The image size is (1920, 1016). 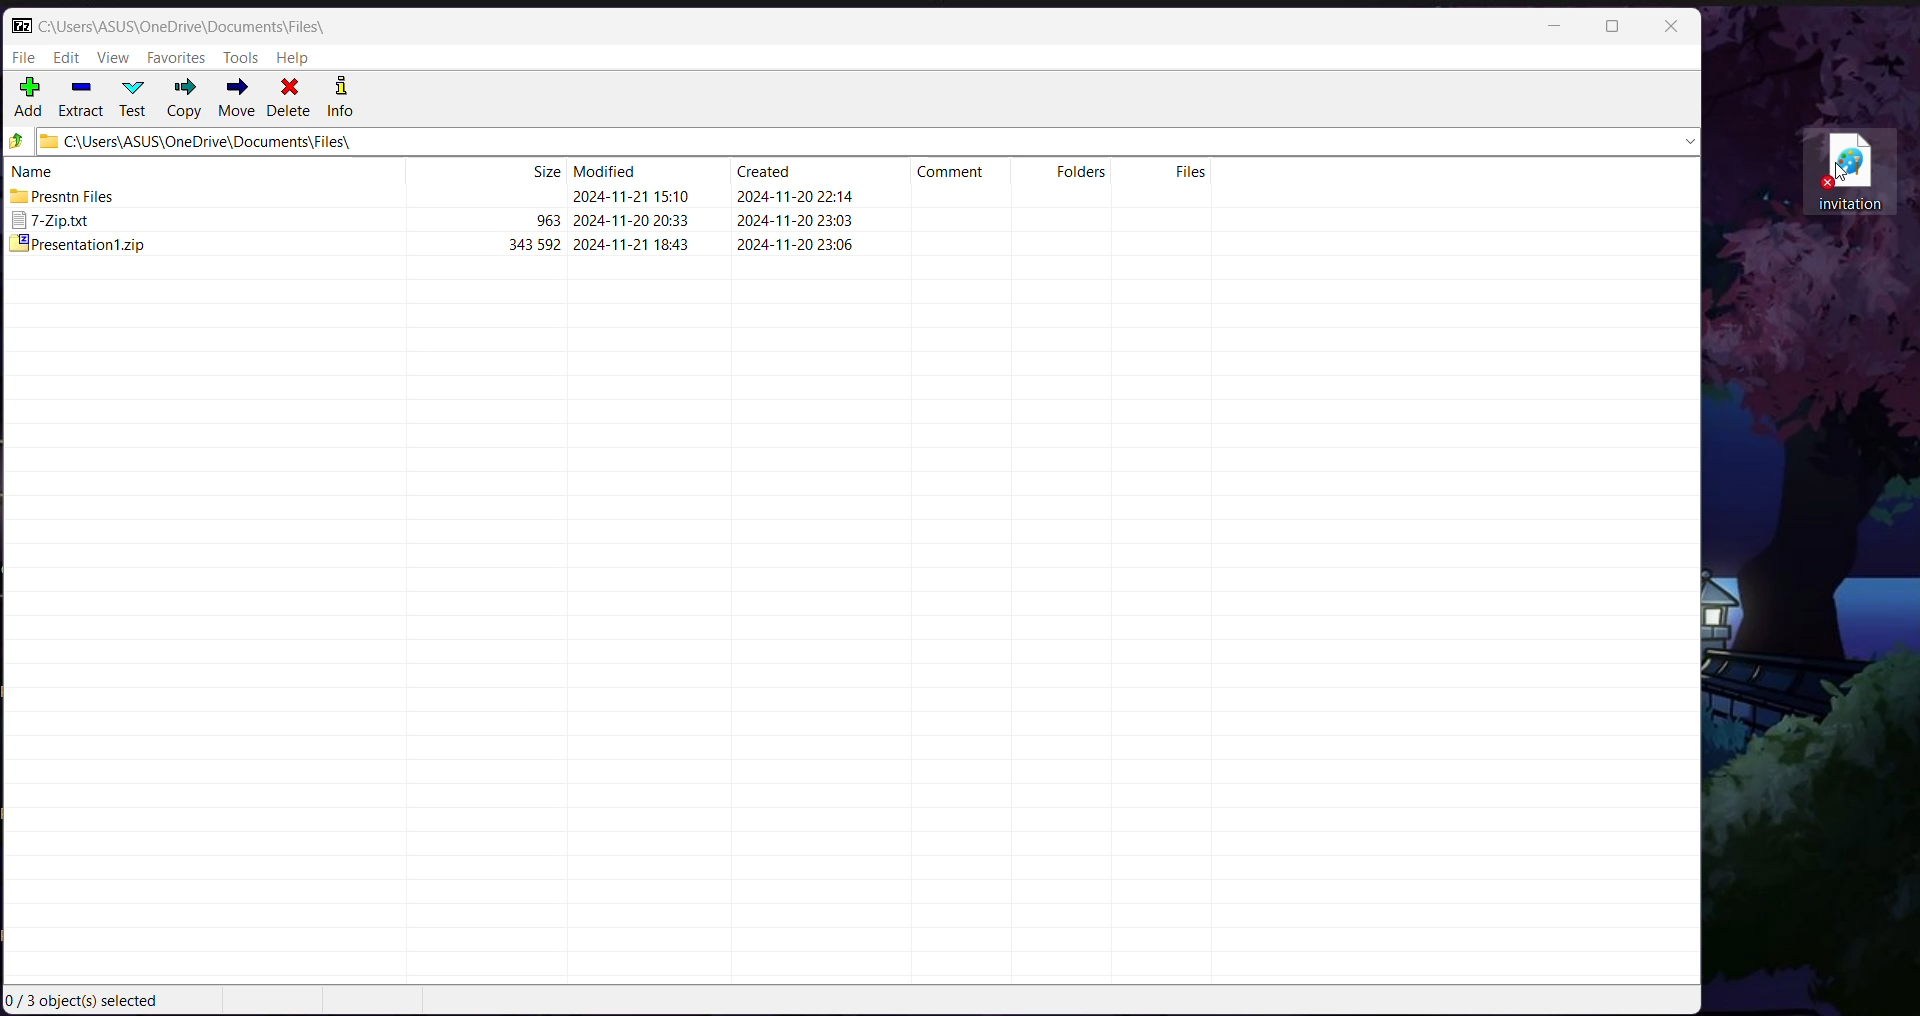 What do you see at coordinates (115, 57) in the screenshot?
I see `View` at bounding box center [115, 57].